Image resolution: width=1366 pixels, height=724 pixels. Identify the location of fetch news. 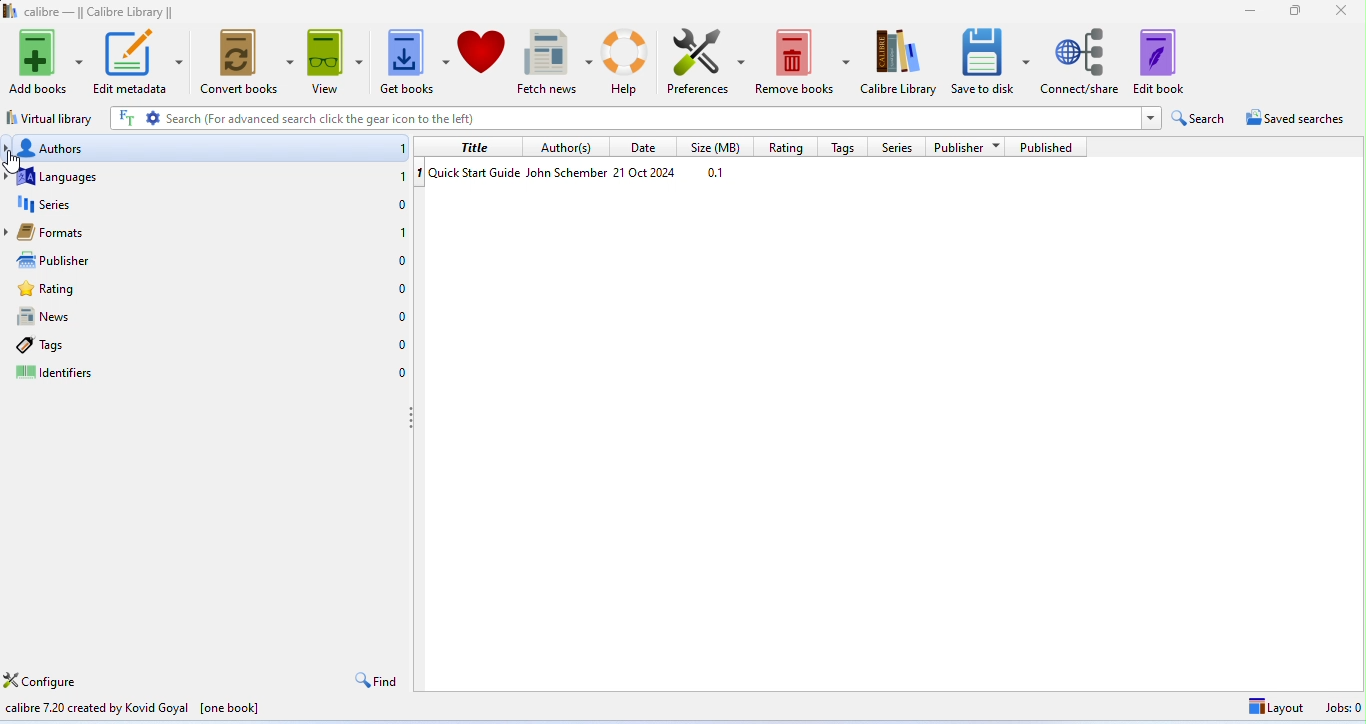
(557, 57).